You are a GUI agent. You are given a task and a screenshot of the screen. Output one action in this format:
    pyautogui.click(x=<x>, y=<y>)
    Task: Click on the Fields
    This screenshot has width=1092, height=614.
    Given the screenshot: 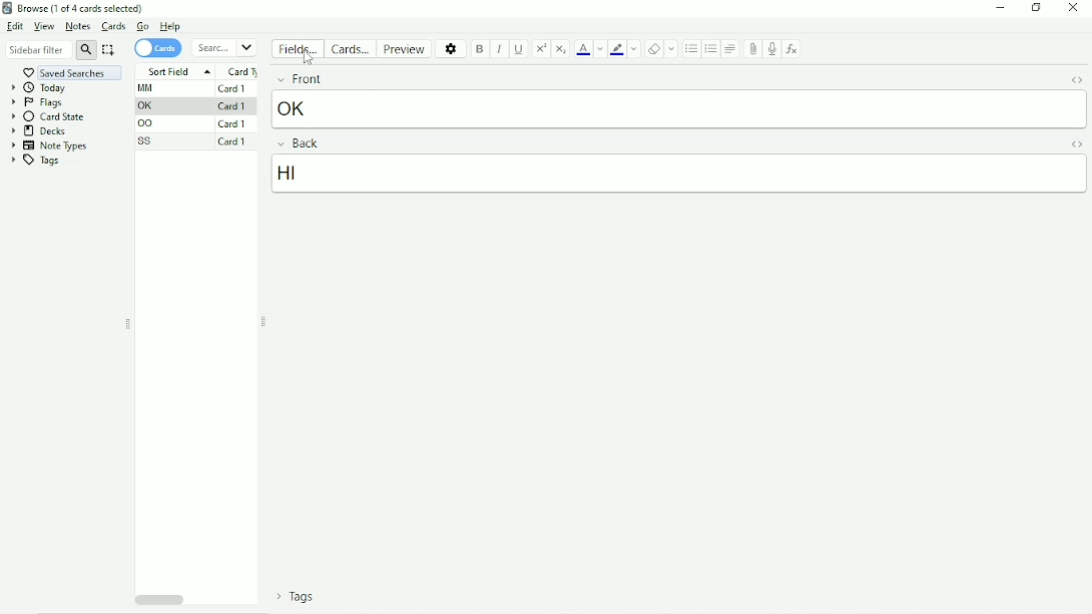 What is the action you would take?
    pyautogui.click(x=299, y=48)
    